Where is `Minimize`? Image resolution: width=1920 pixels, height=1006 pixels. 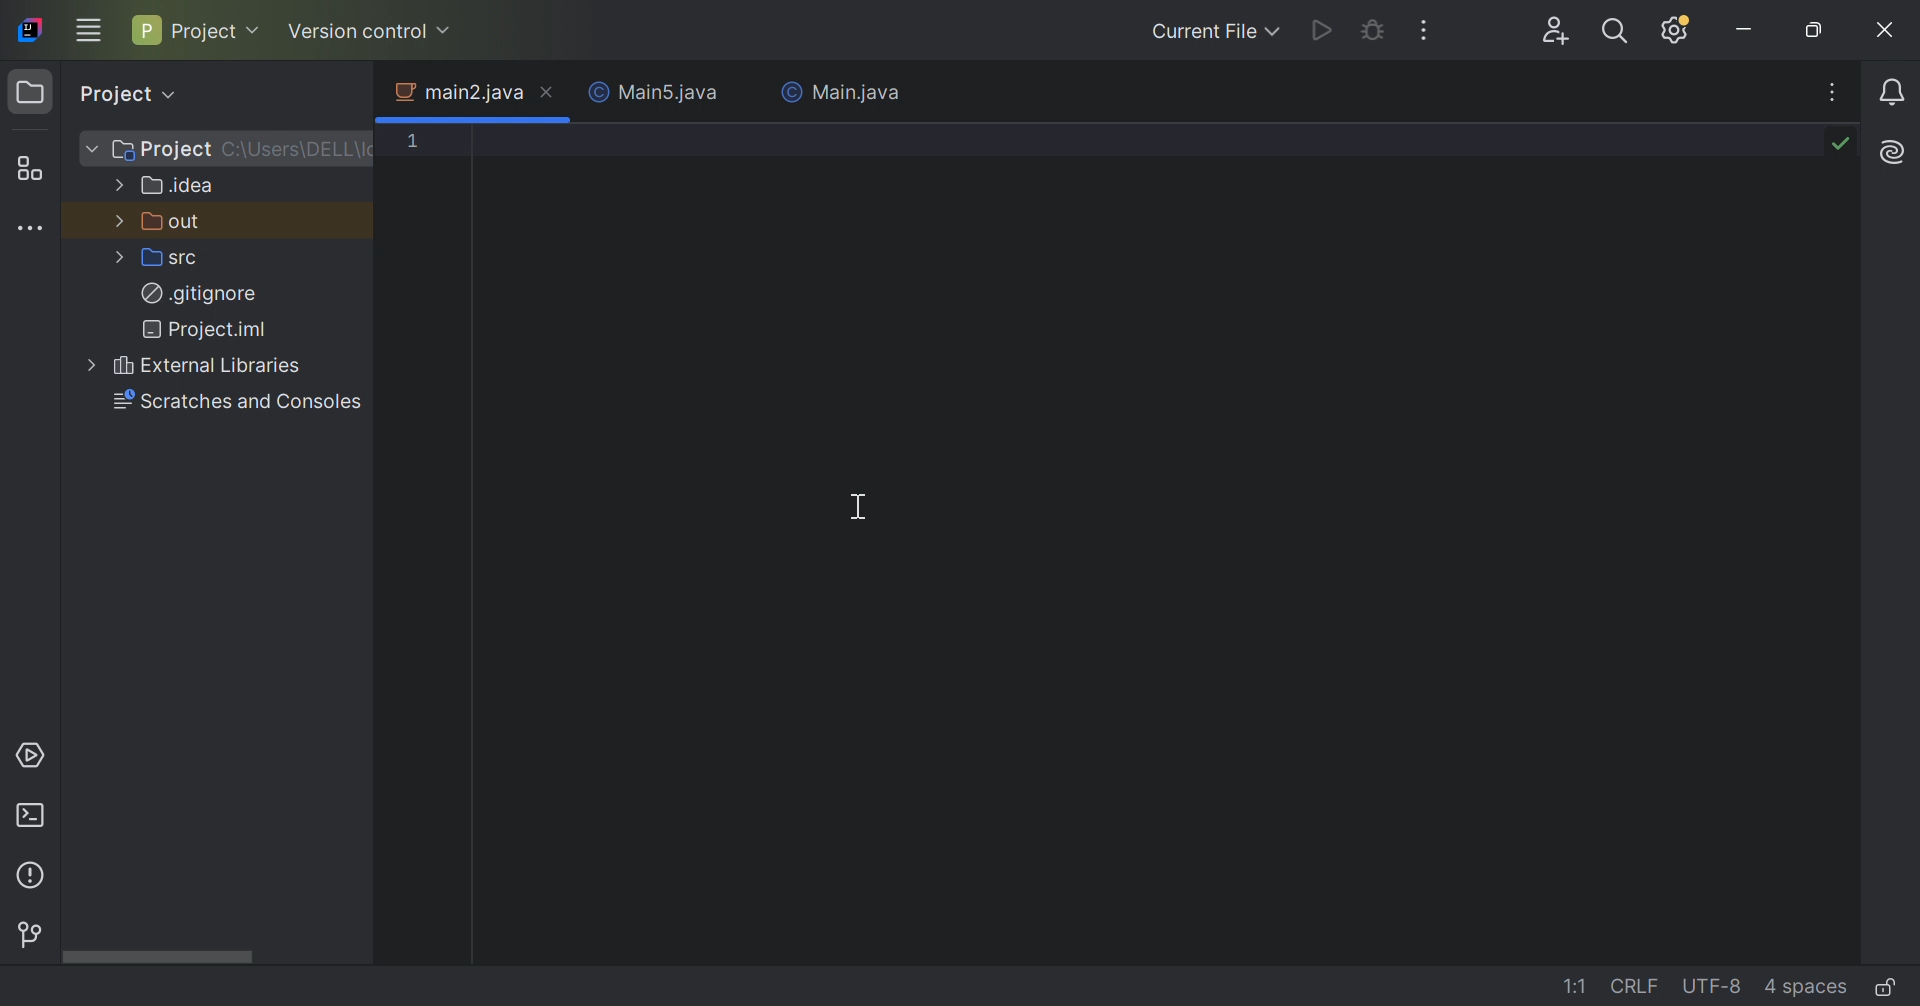 Minimize is located at coordinates (1750, 28).